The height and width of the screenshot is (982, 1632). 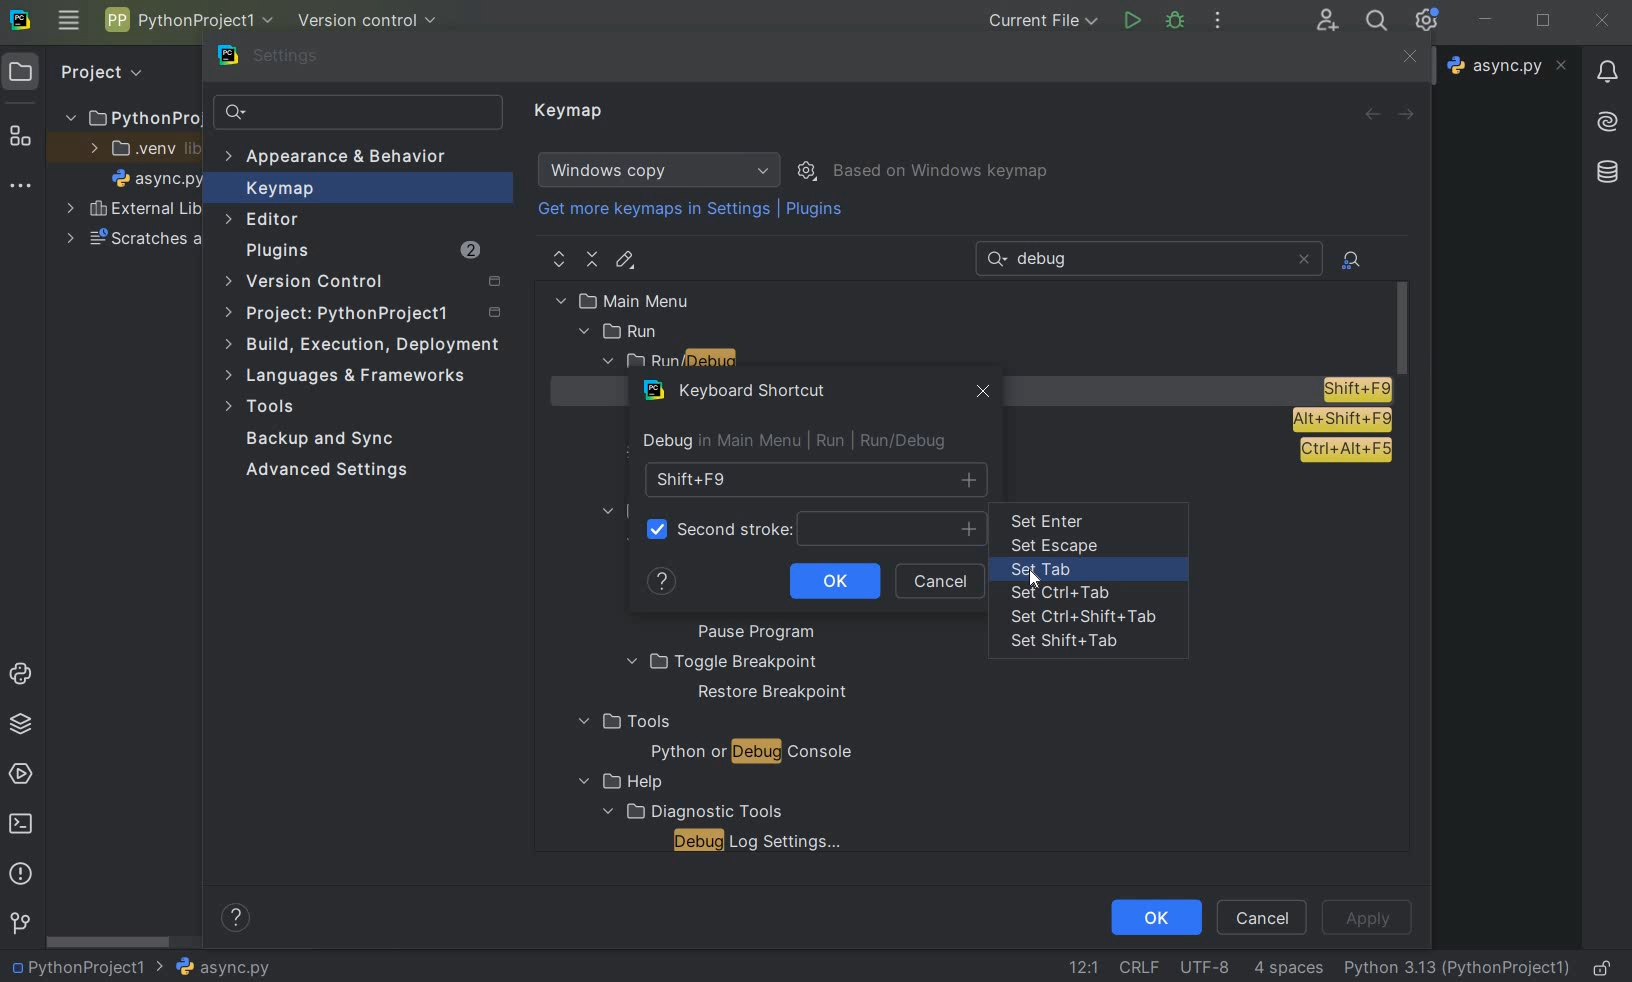 I want to click on backup and sync, so click(x=321, y=441).